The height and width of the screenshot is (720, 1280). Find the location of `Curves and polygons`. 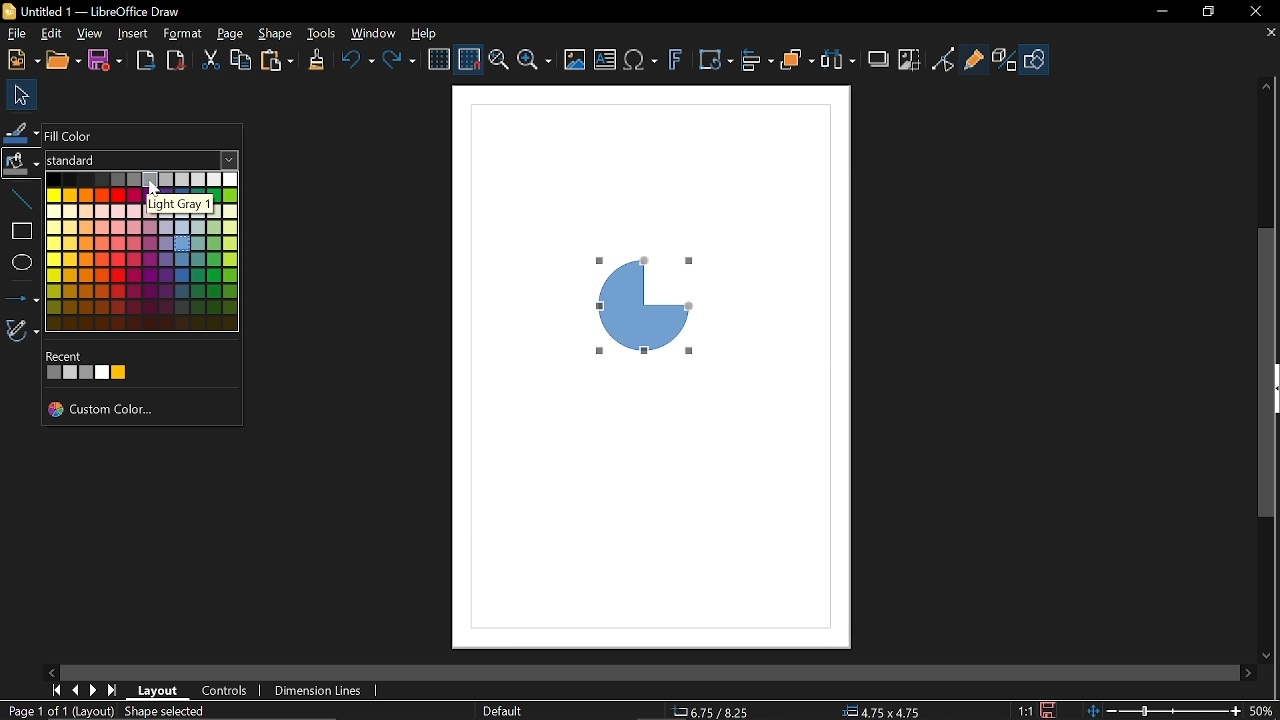

Curves and polygons is located at coordinates (23, 332).